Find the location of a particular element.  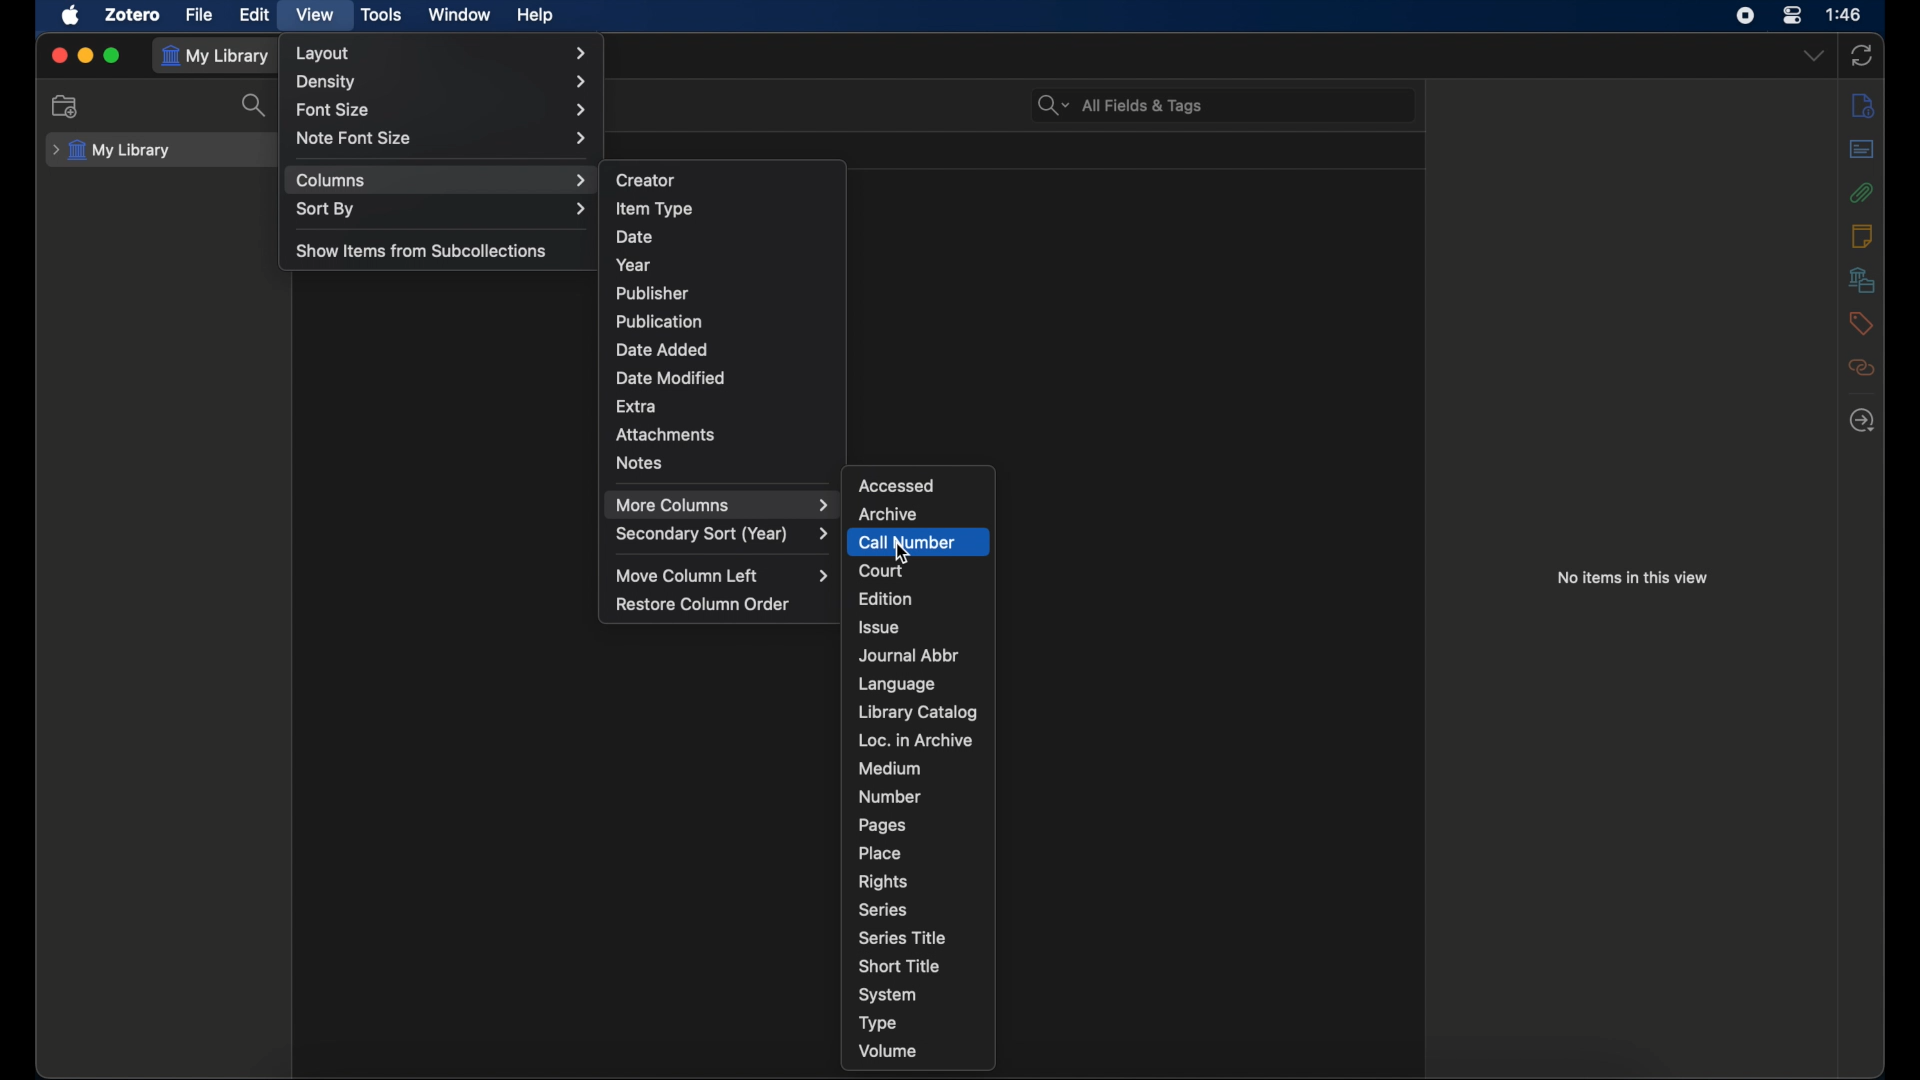

pages is located at coordinates (883, 826).